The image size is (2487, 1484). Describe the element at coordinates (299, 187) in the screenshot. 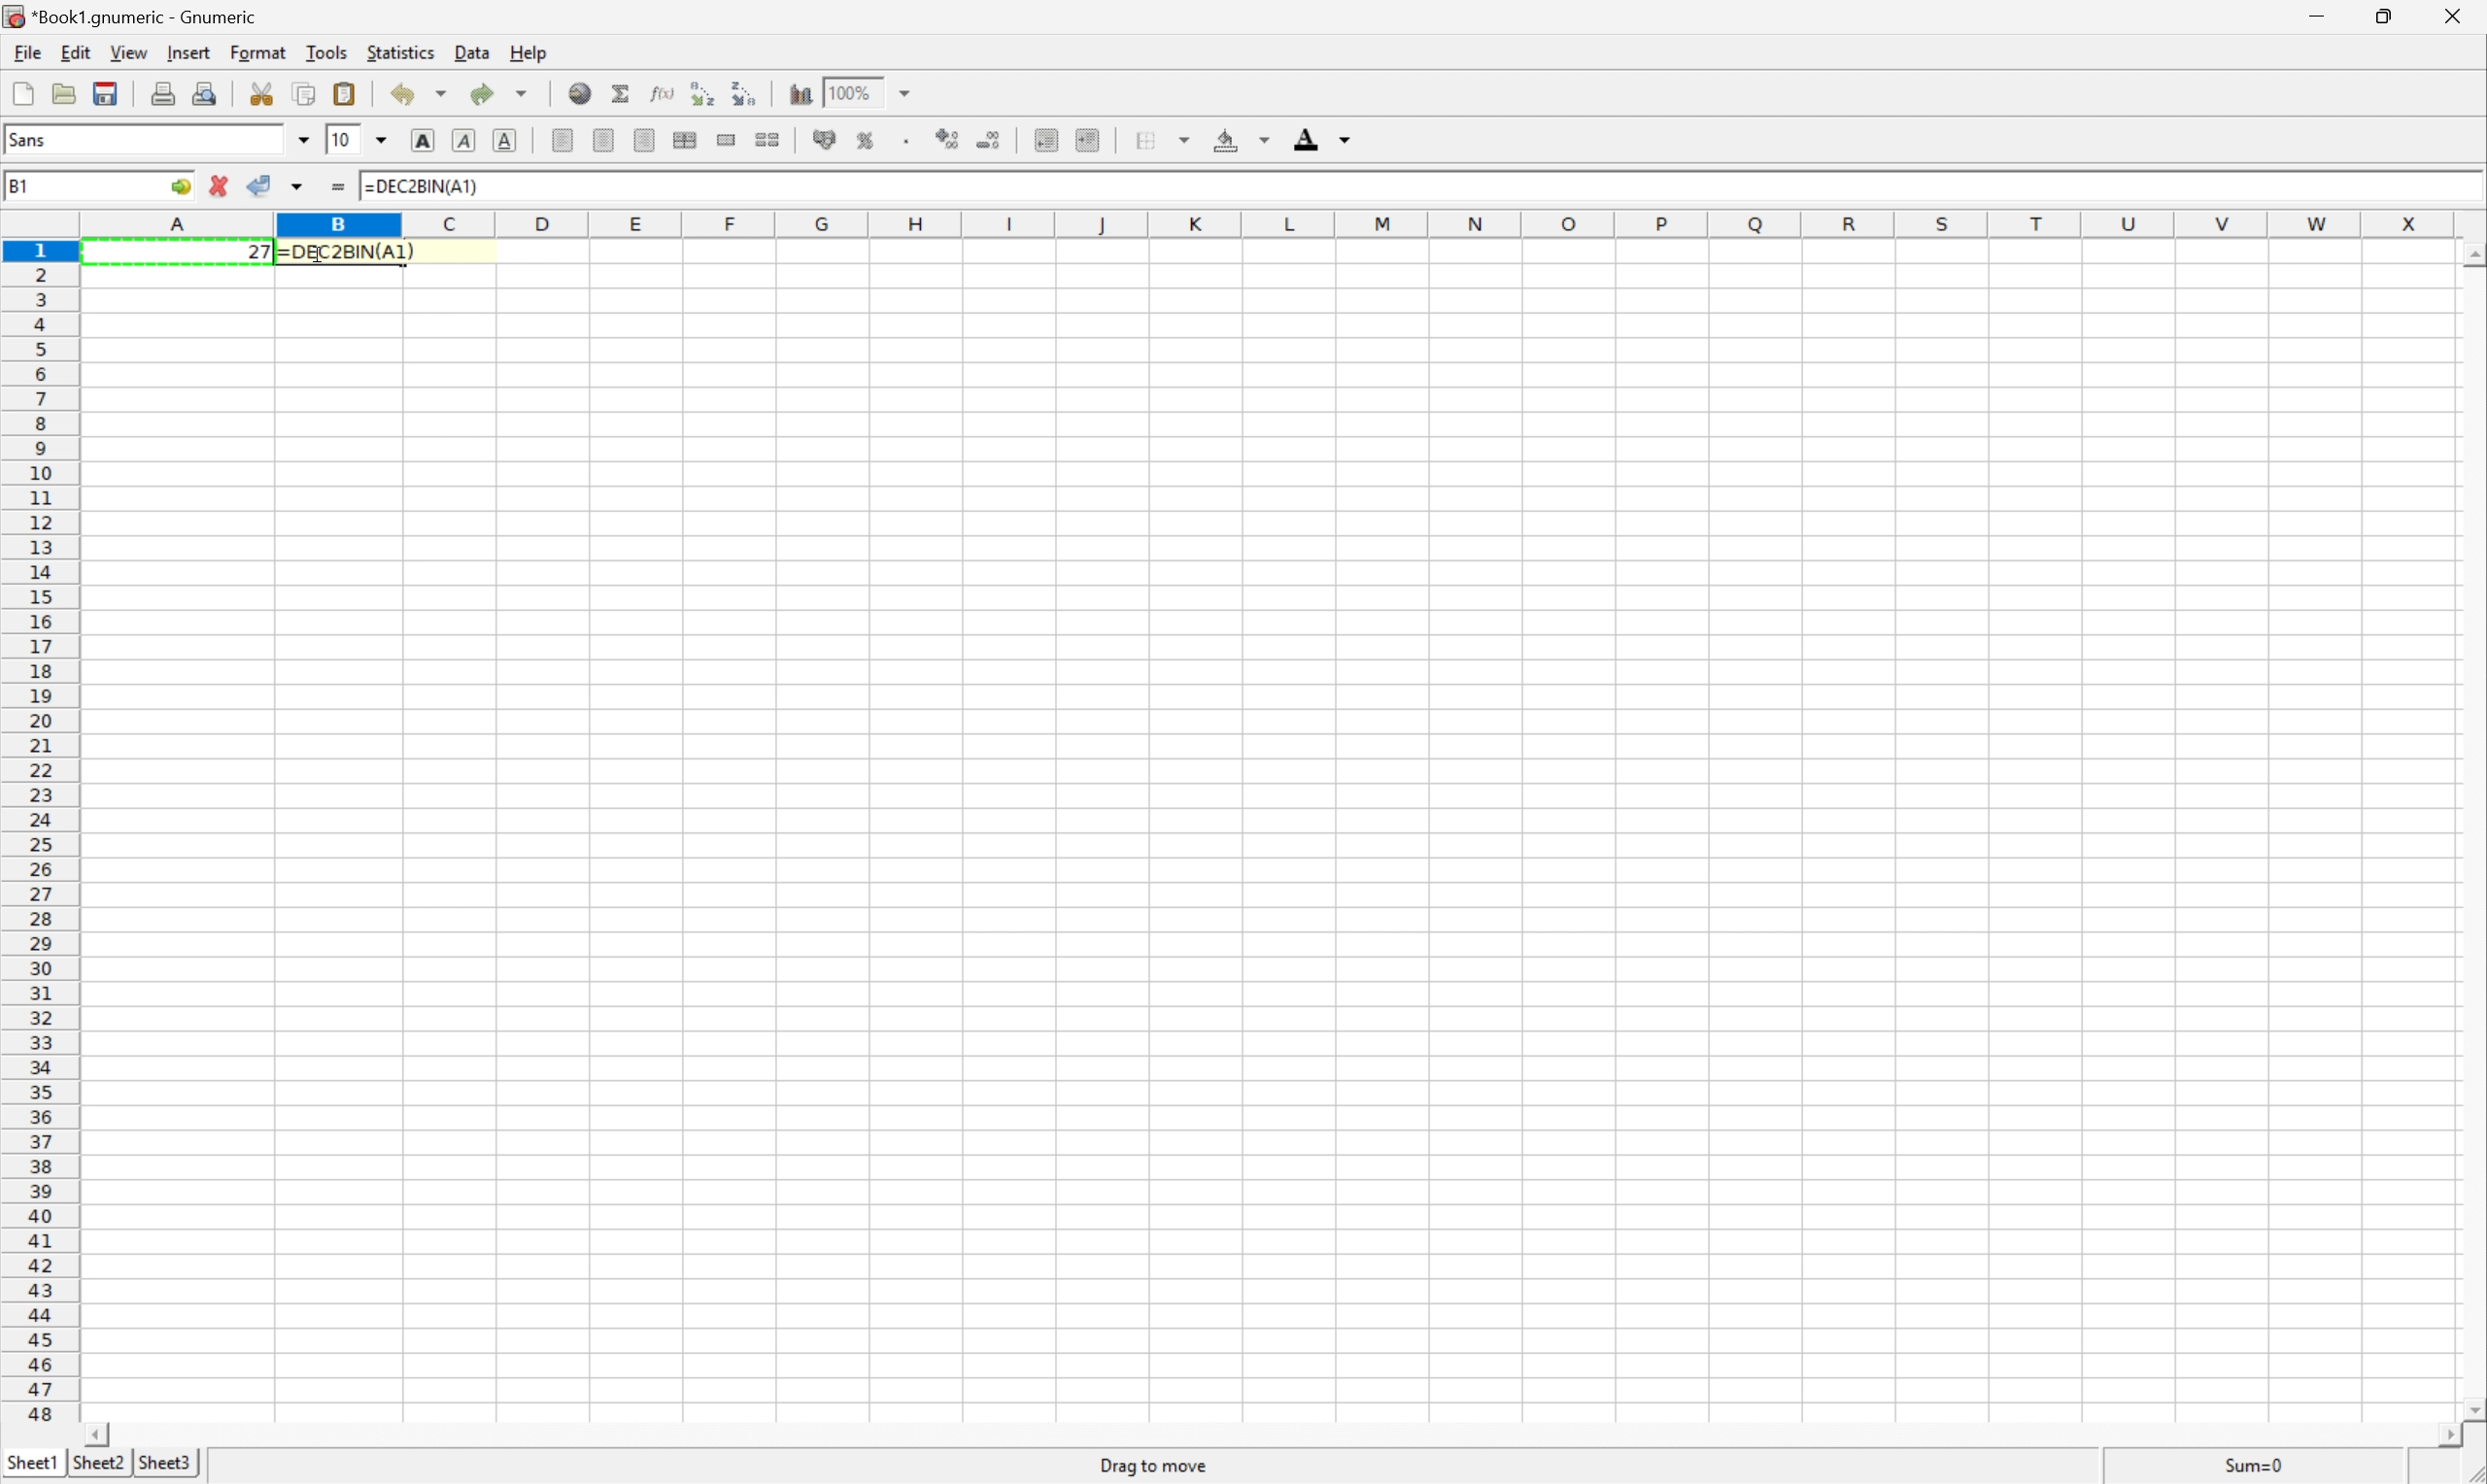

I see `Accept changes across multiple cells` at that location.